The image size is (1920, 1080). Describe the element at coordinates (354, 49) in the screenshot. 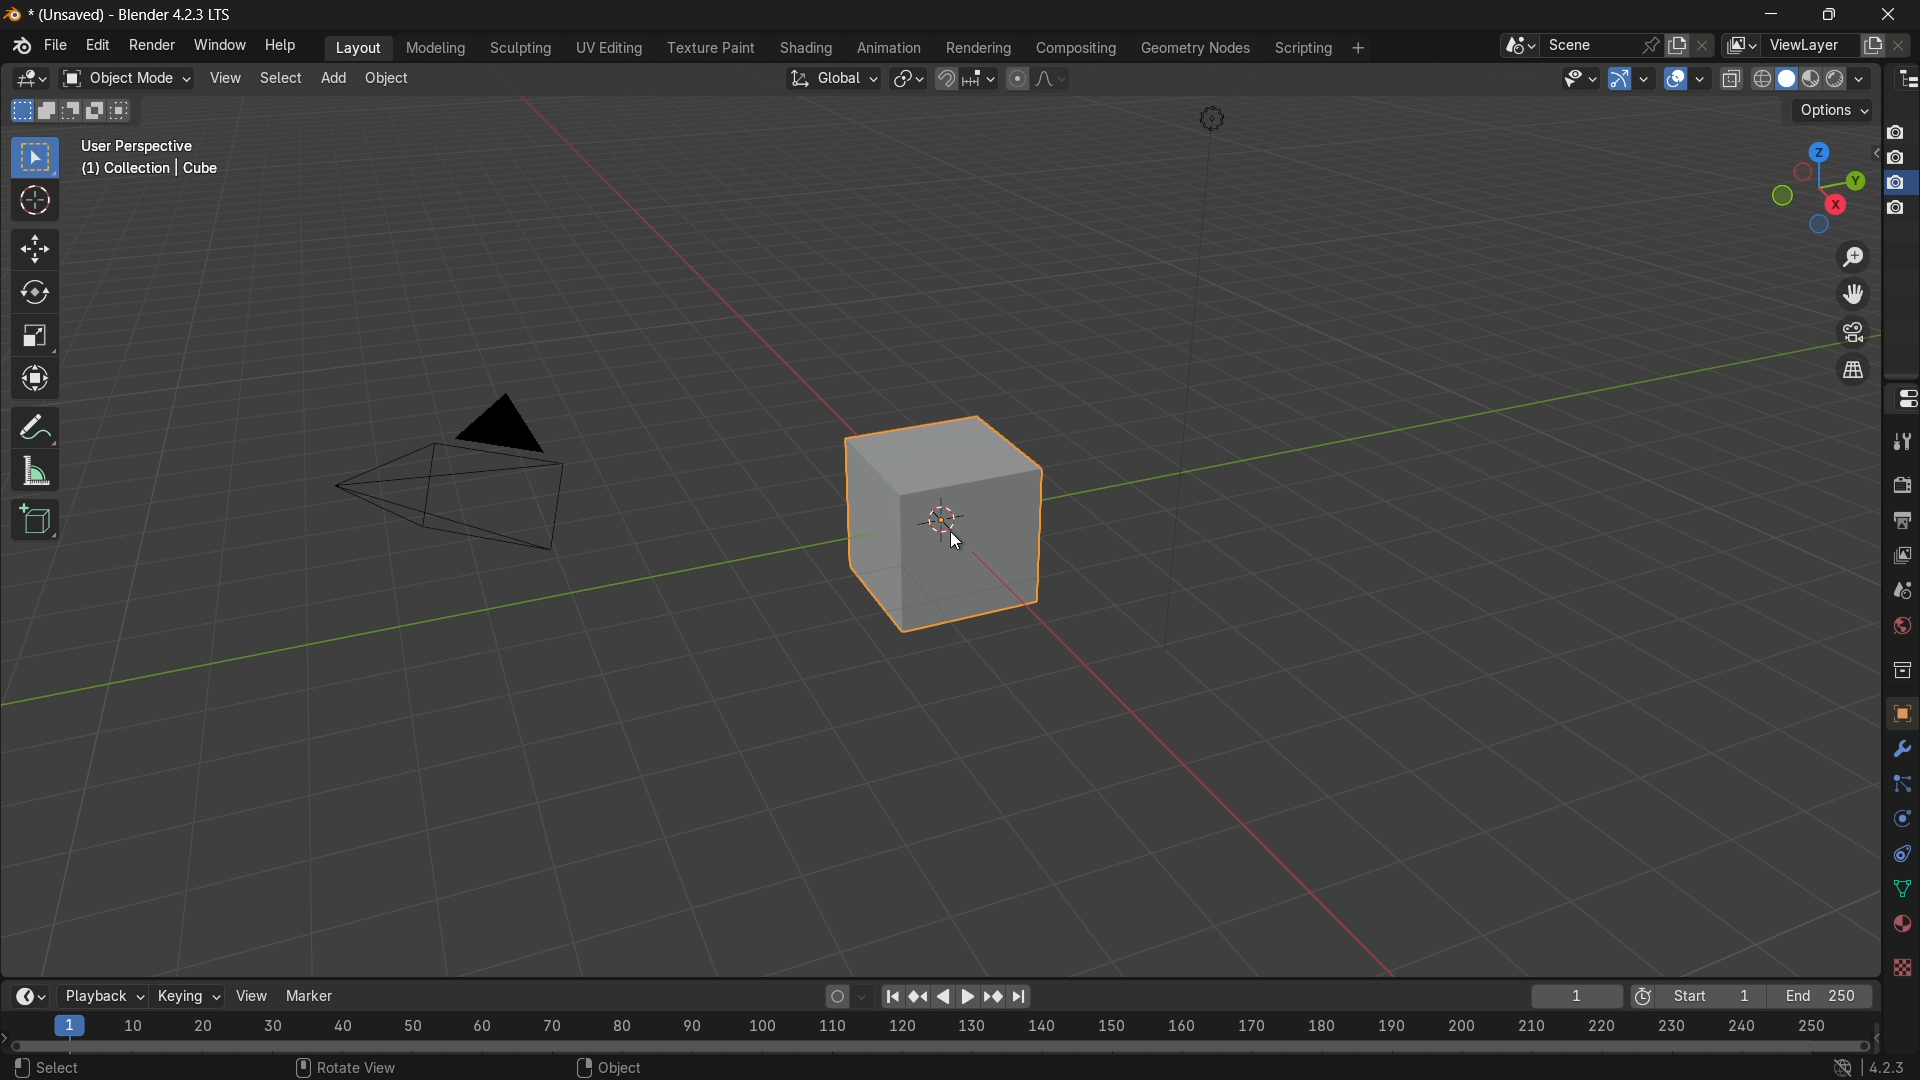

I see `layout menu` at that location.